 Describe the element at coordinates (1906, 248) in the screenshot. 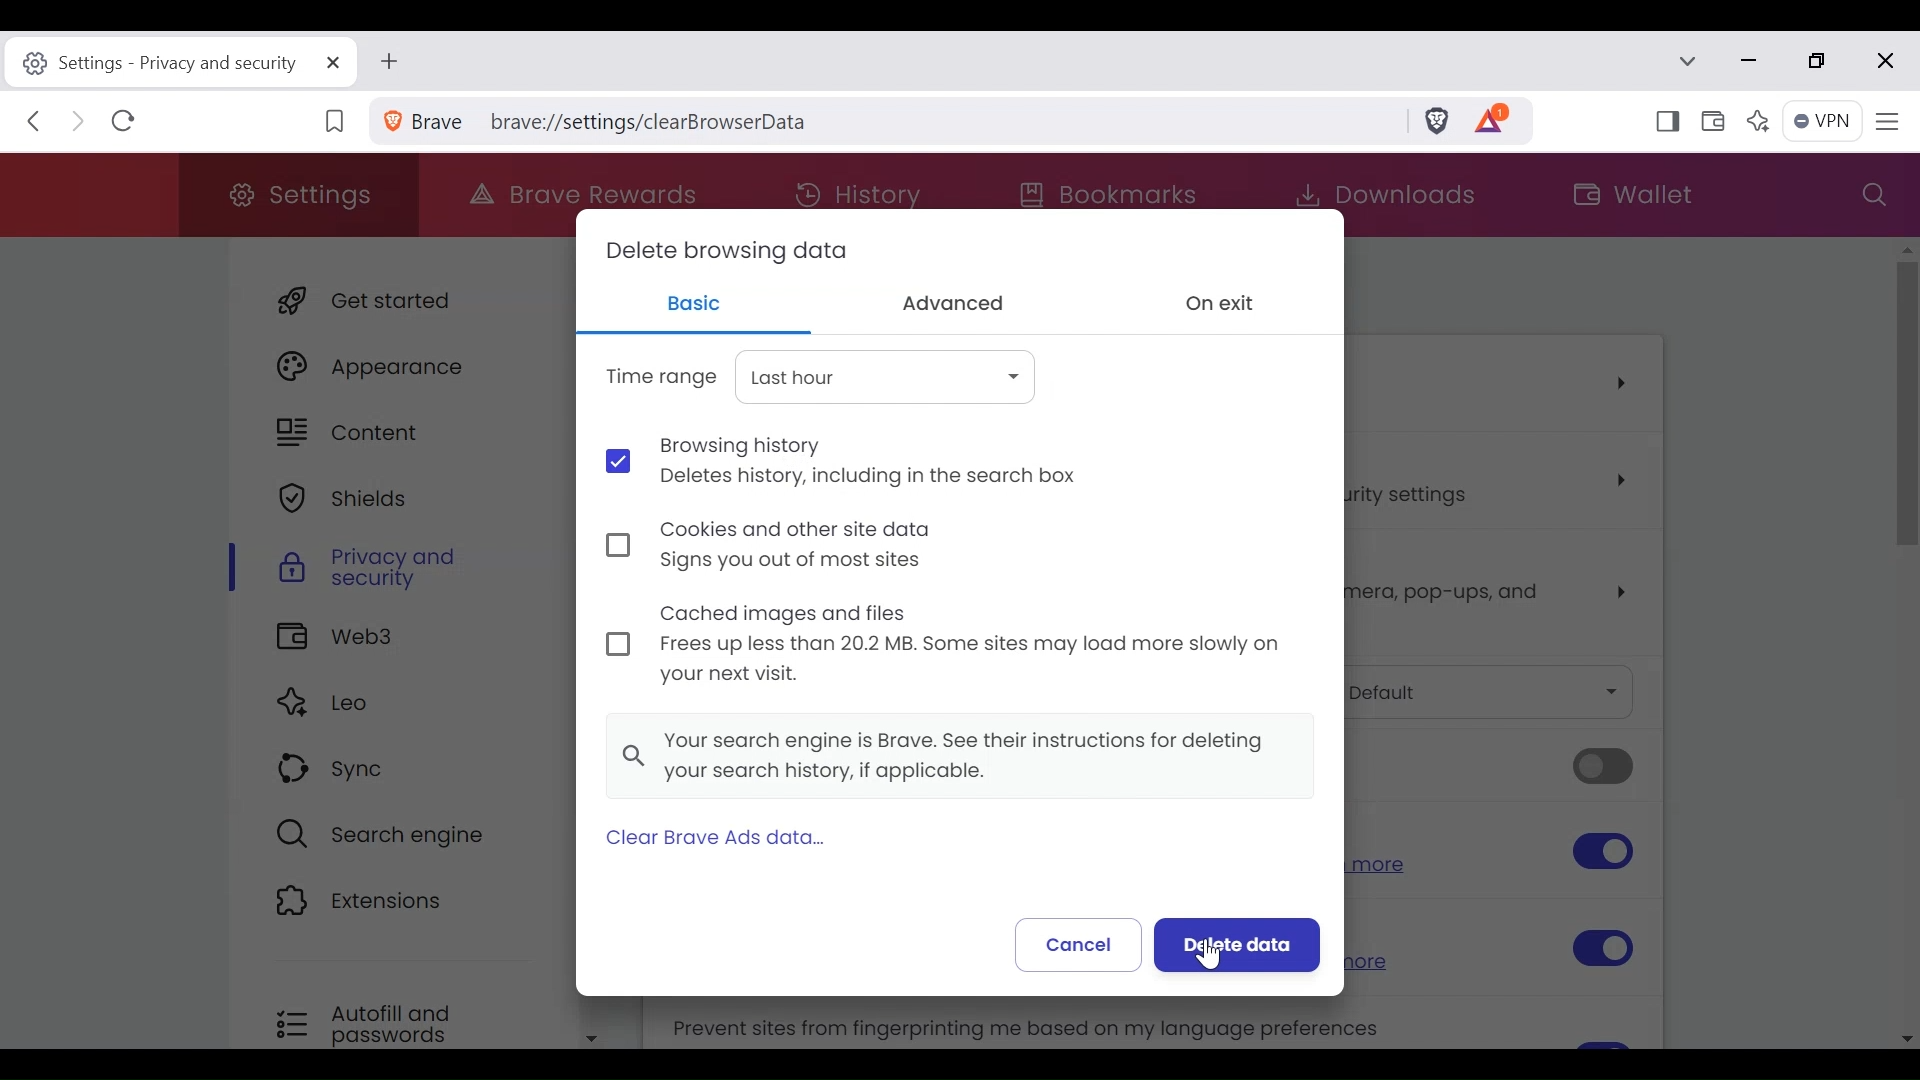

I see `Scroll up` at that location.